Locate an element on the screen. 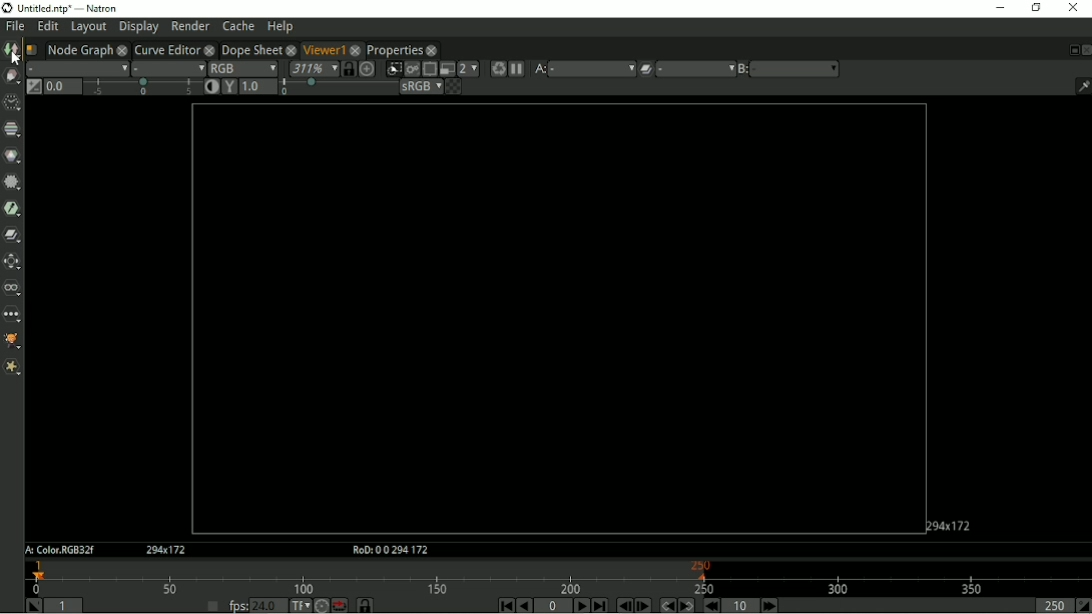 The image size is (1092, 614). Scales down rendered image is located at coordinates (468, 69).